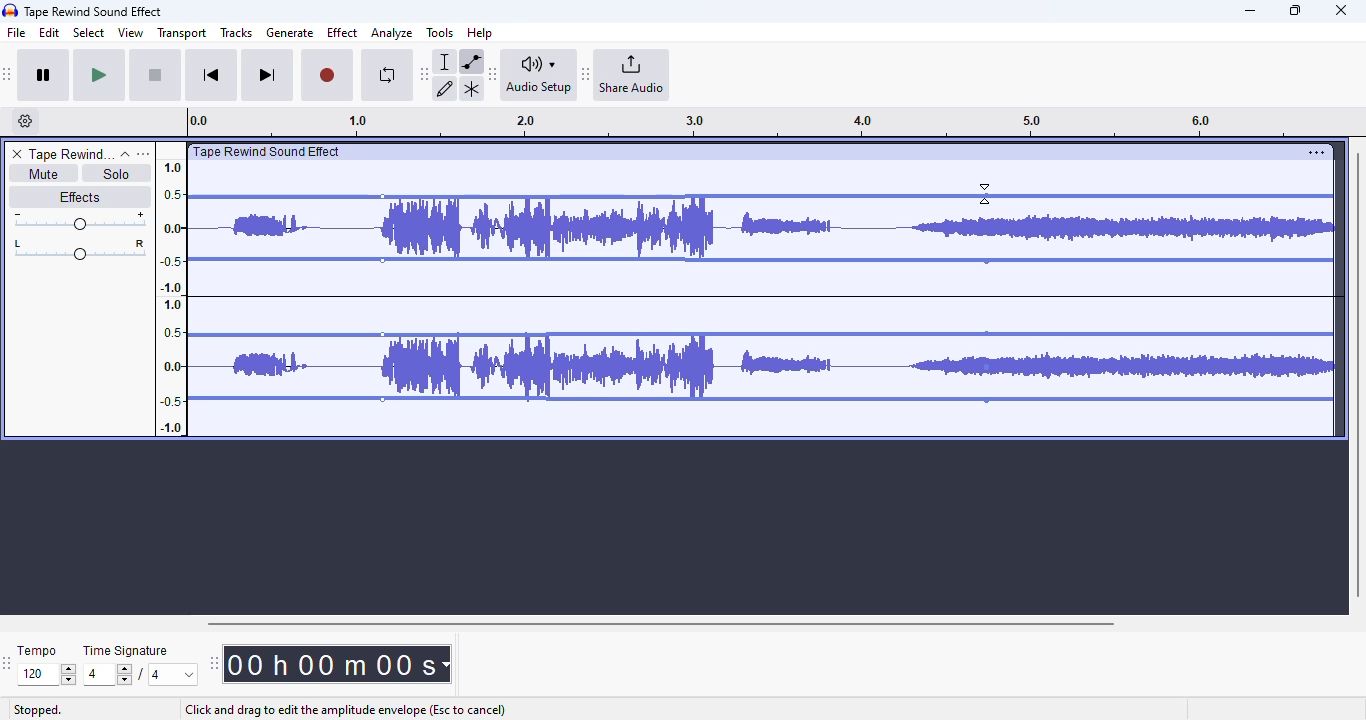 Image resolution: width=1366 pixels, height=720 pixels. I want to click on Time measurement options, so click(445, 664).